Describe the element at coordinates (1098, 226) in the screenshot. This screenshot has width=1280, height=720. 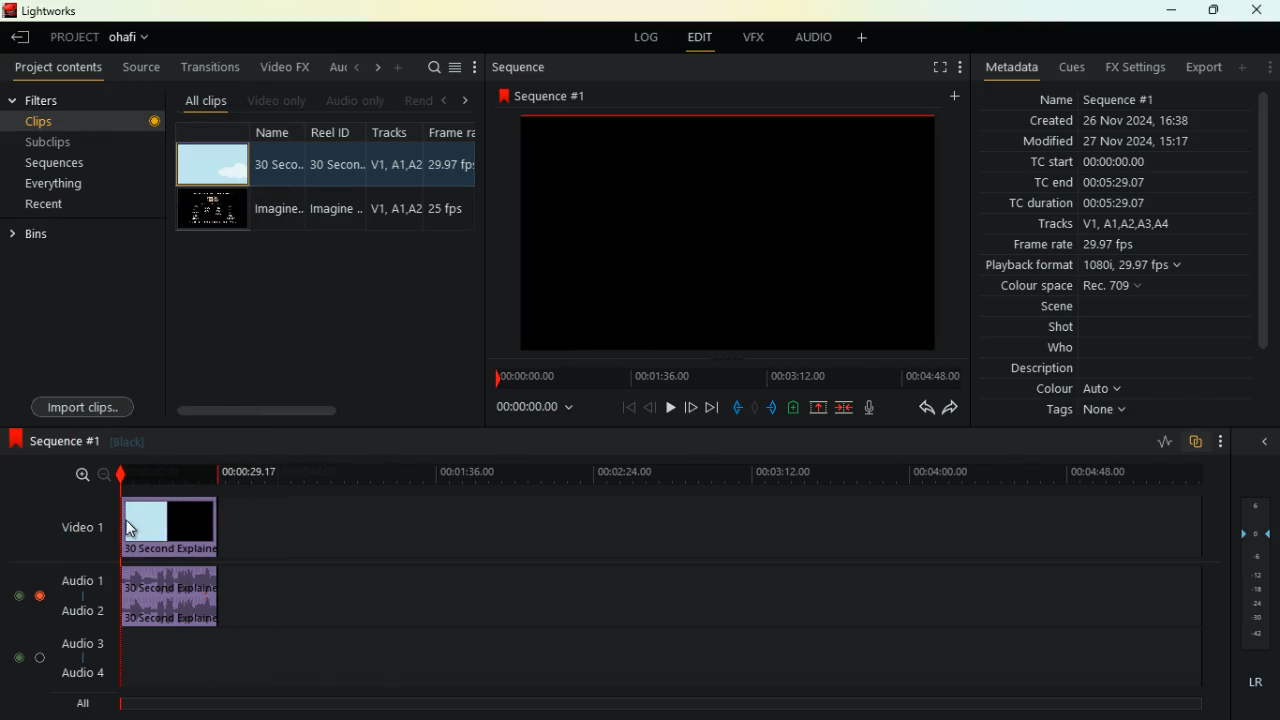
I see `tracks` at that location.